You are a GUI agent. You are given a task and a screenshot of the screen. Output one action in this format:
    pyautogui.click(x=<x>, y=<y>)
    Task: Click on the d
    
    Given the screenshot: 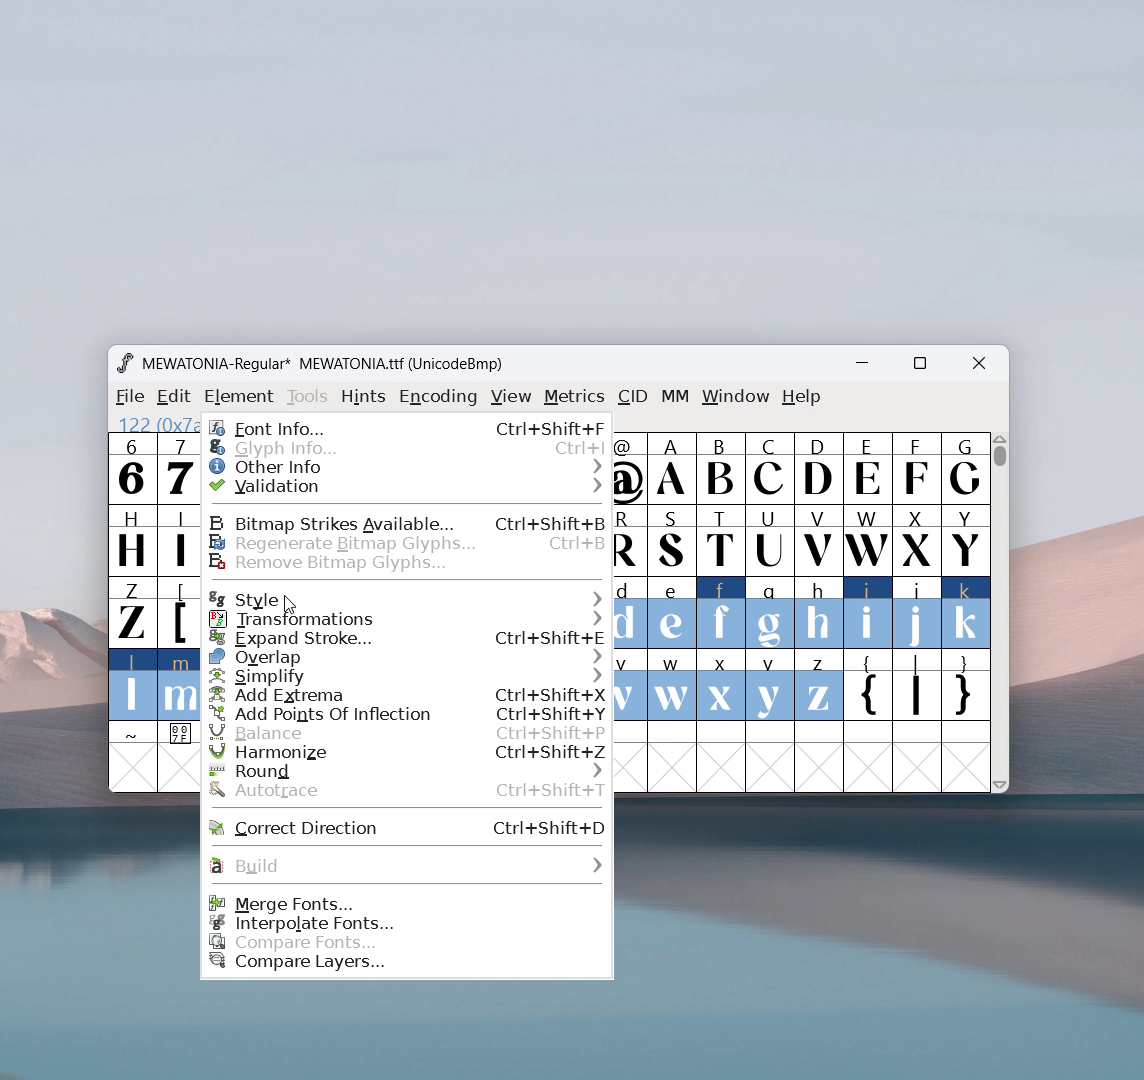 What is the action you would take?
    pyautogui.click(x=631, y=613)
    